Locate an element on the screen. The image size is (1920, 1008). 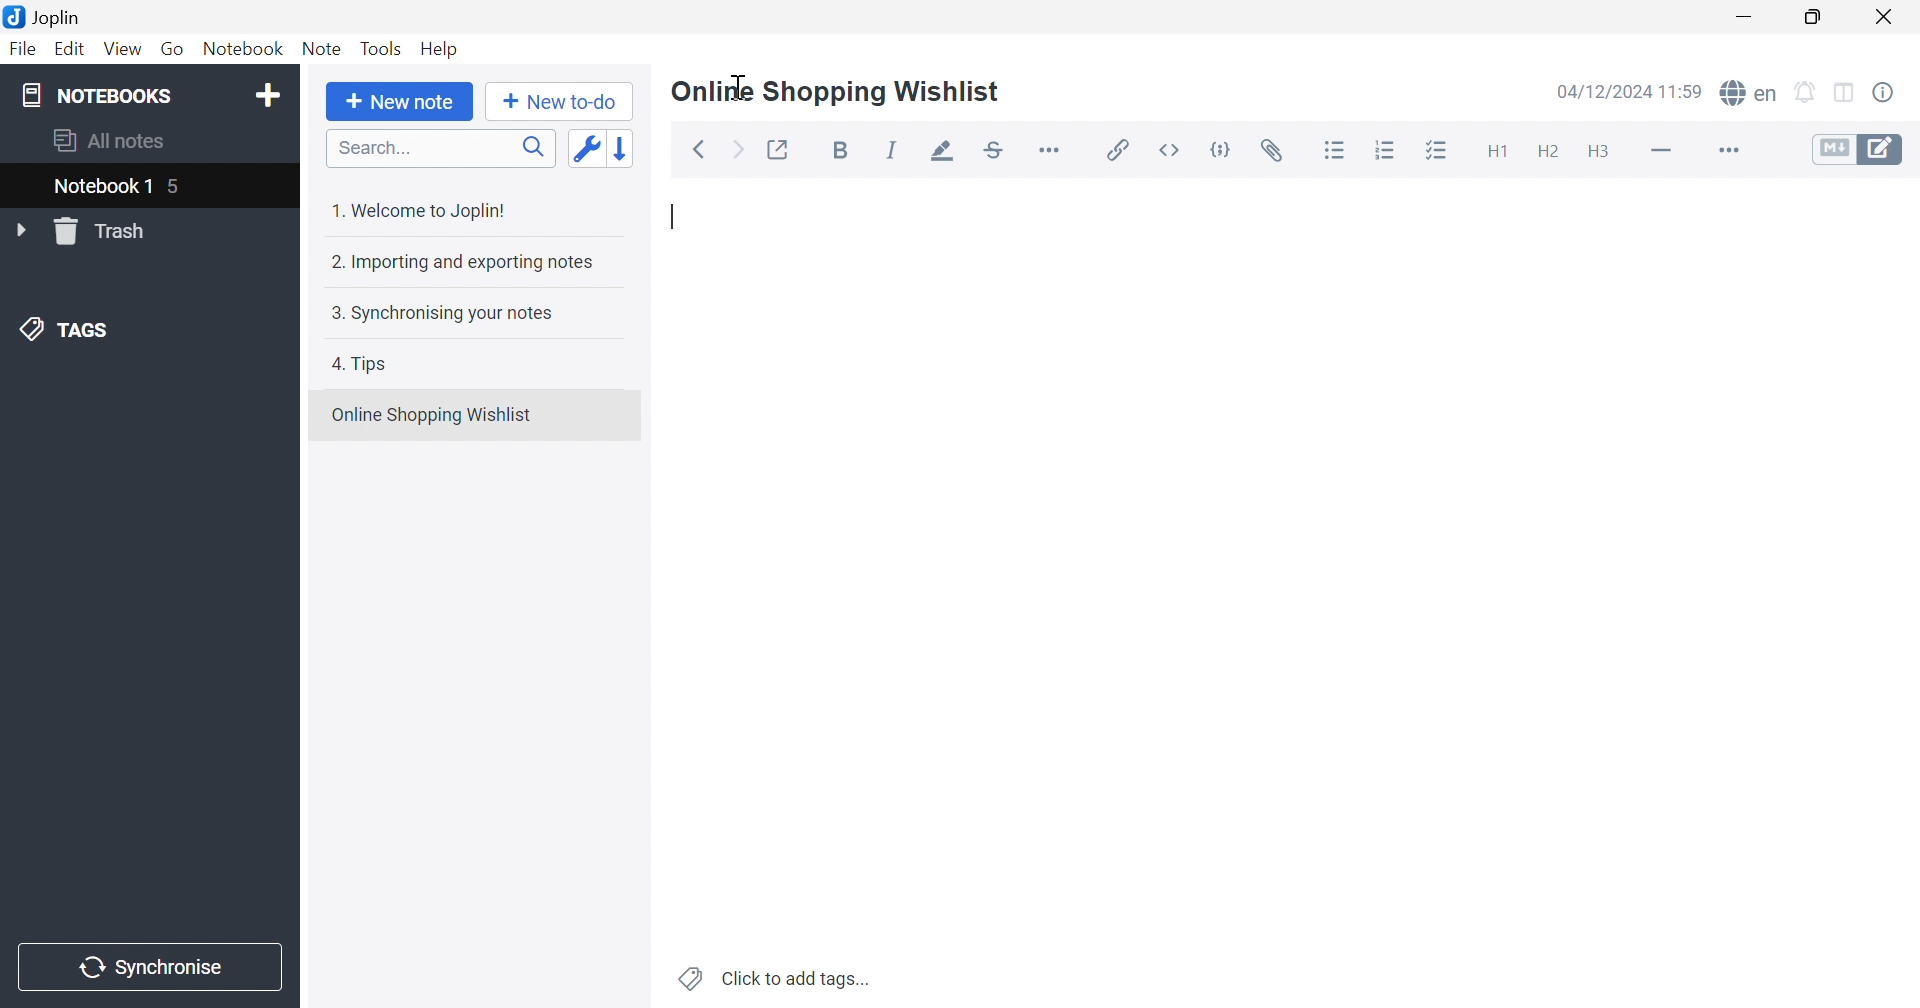
New to-do is located at coordinates (560, 102).